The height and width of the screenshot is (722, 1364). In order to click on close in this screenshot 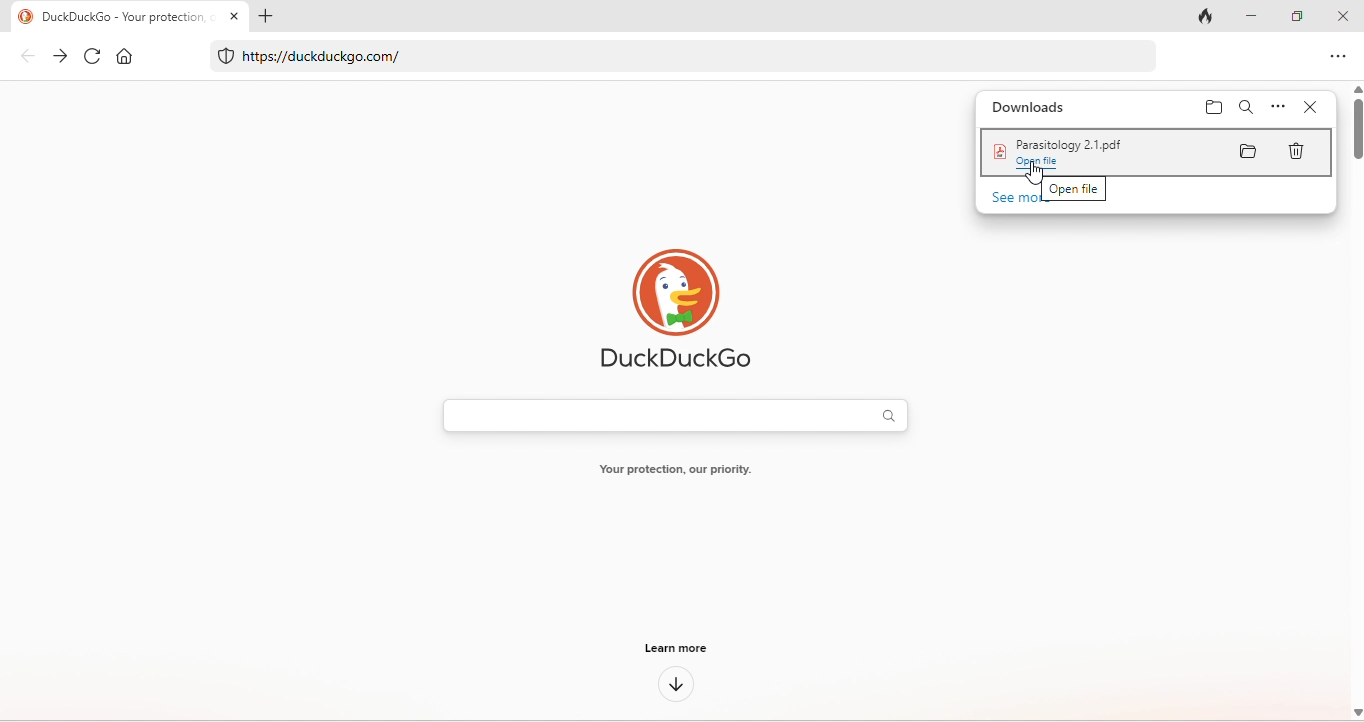, I will do `click(1344, 14)`.